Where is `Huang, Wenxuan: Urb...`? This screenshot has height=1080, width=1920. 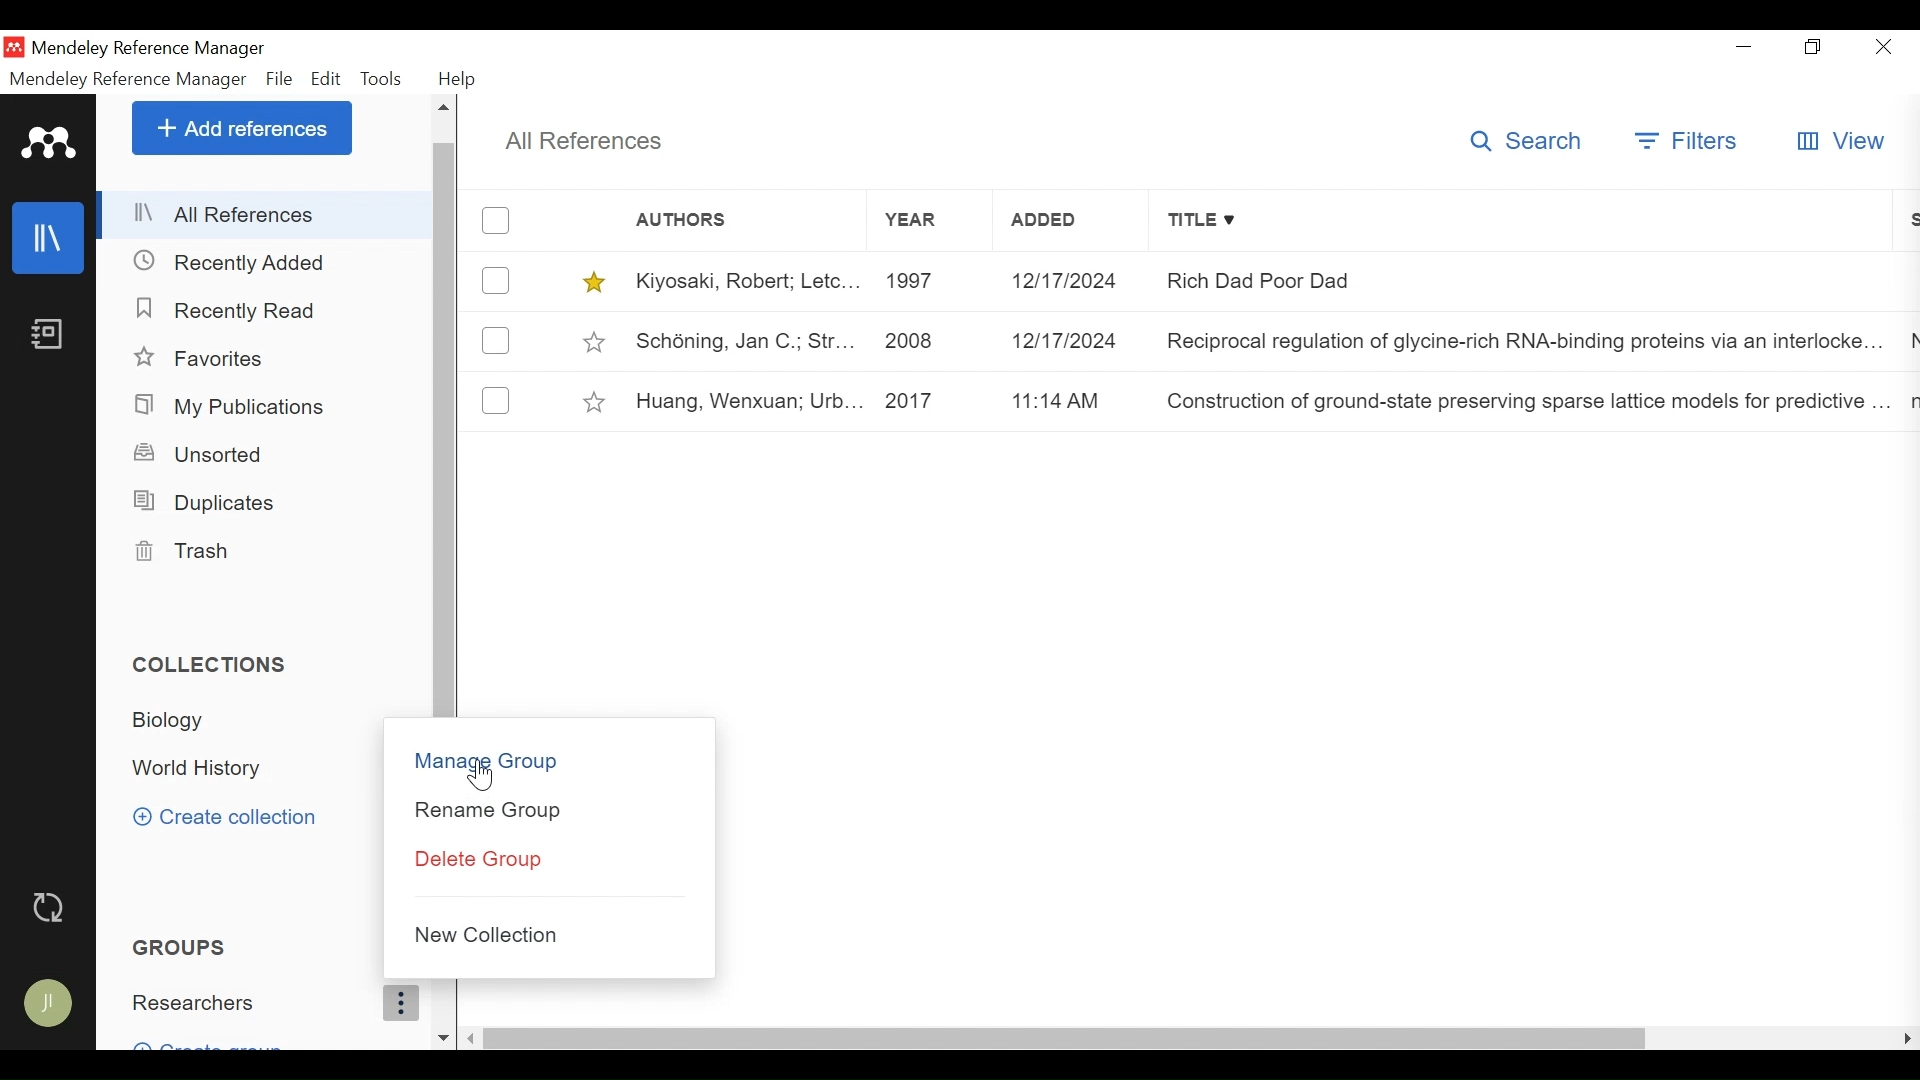 Huang, Wenxuan: Urb... is located at coordinates (746, 400).